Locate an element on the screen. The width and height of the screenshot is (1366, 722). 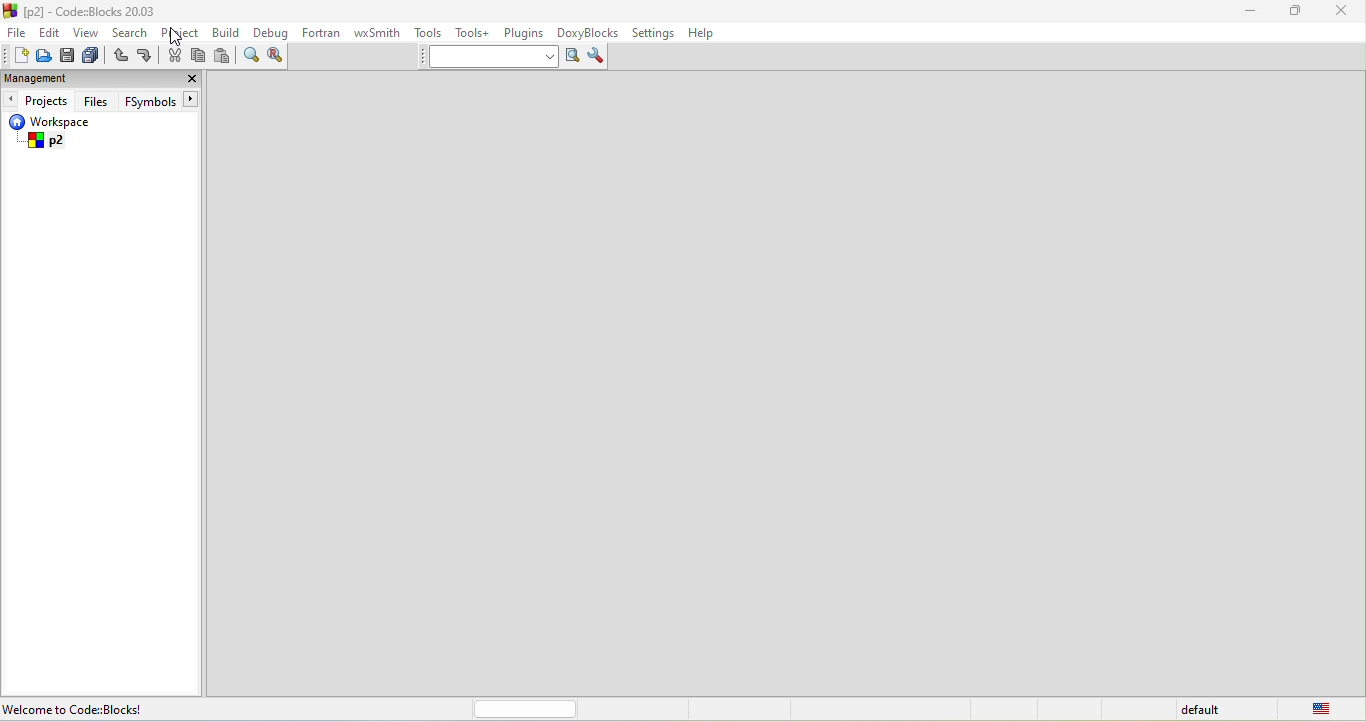
edit is located at coordinates (51, 34).